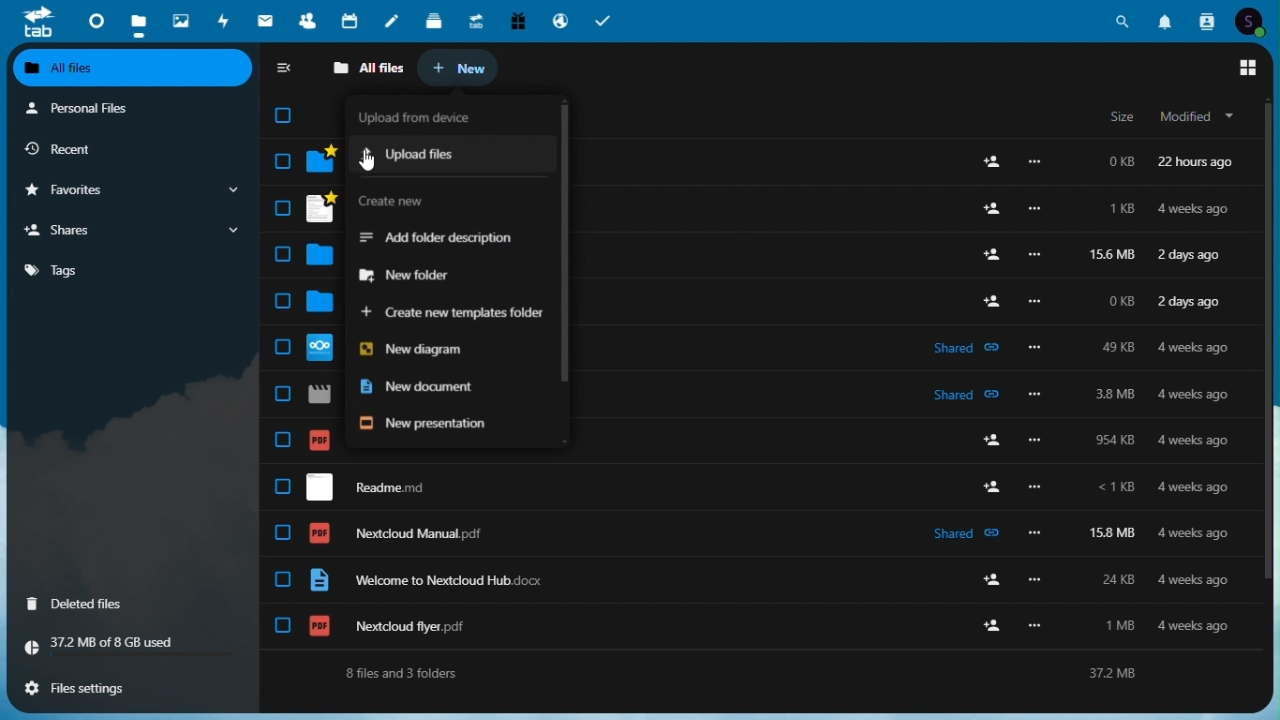 This screenshot has width=1280, height=720. Describe the element at coordinates (319, 347) in the screenshot. I see `file` at that location.